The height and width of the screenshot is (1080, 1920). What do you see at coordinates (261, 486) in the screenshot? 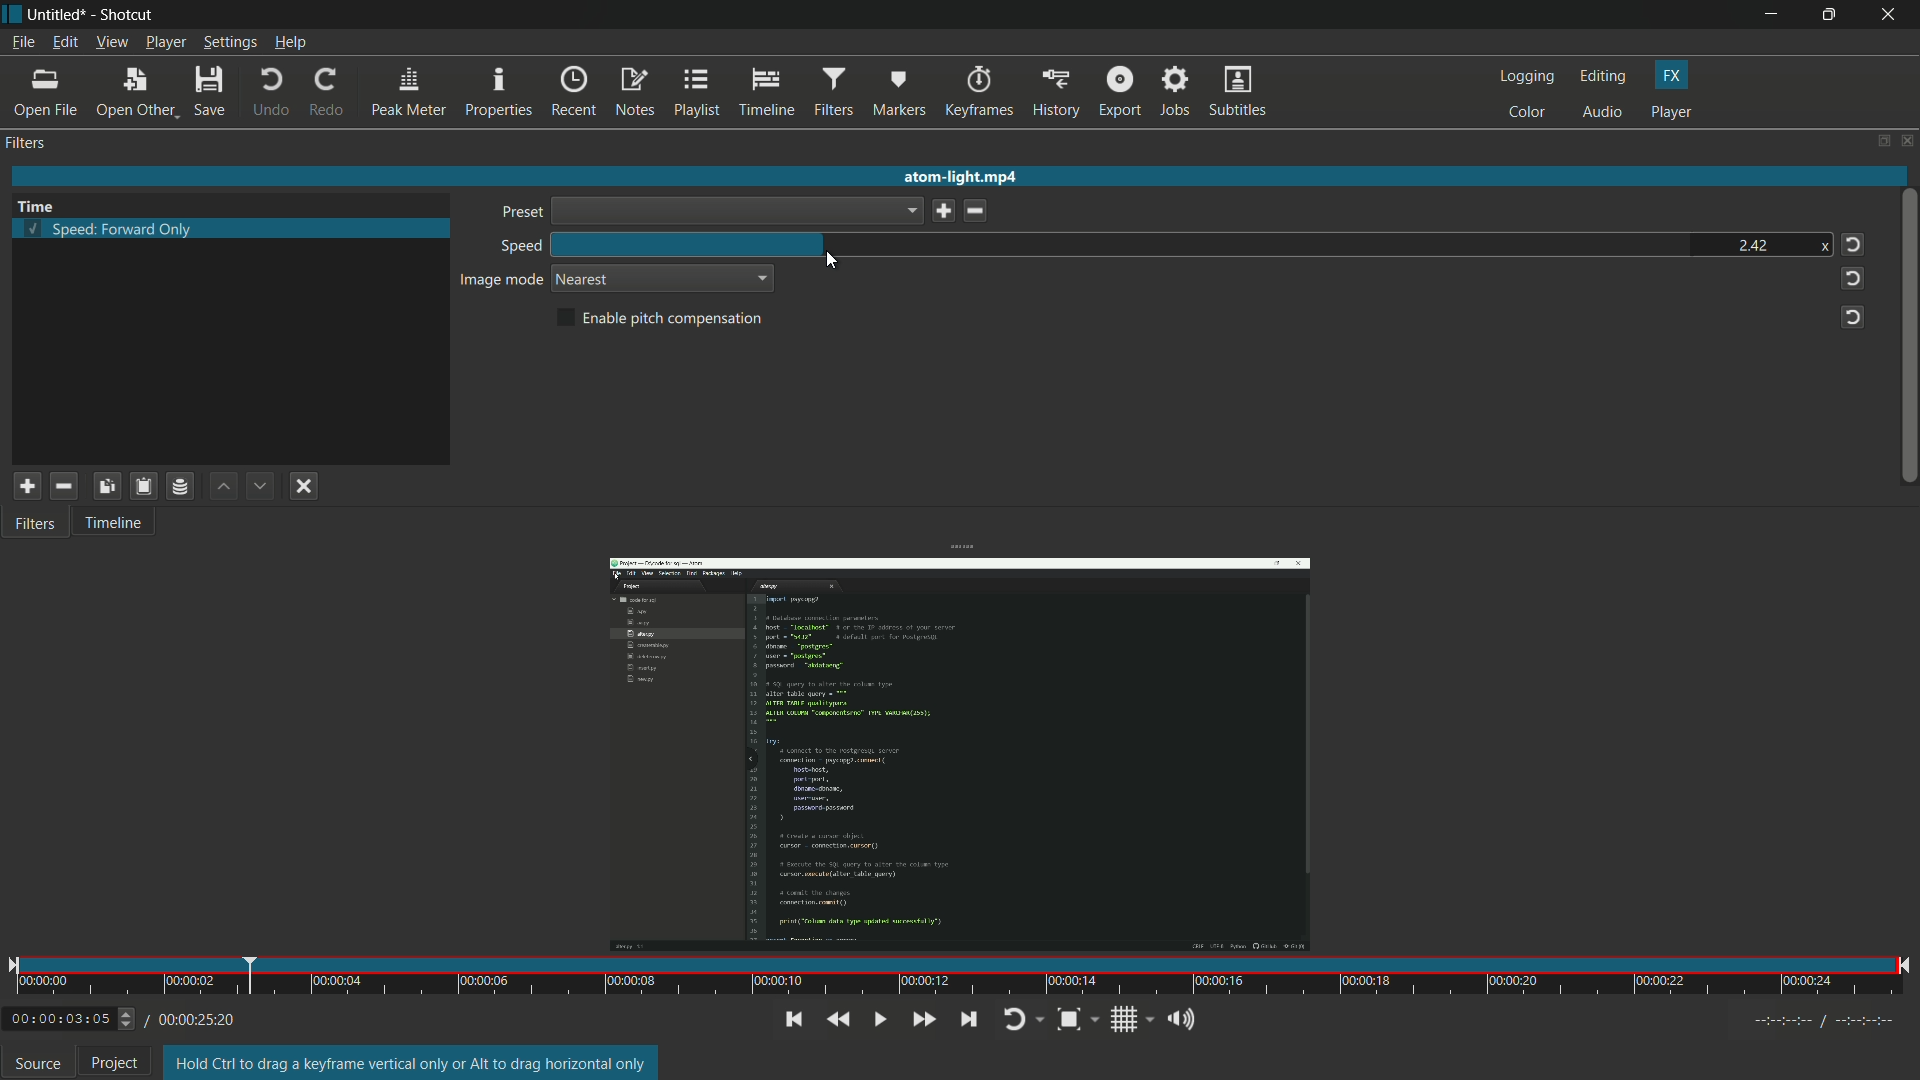
I see `move filter down` at bounding box center [261, 486].